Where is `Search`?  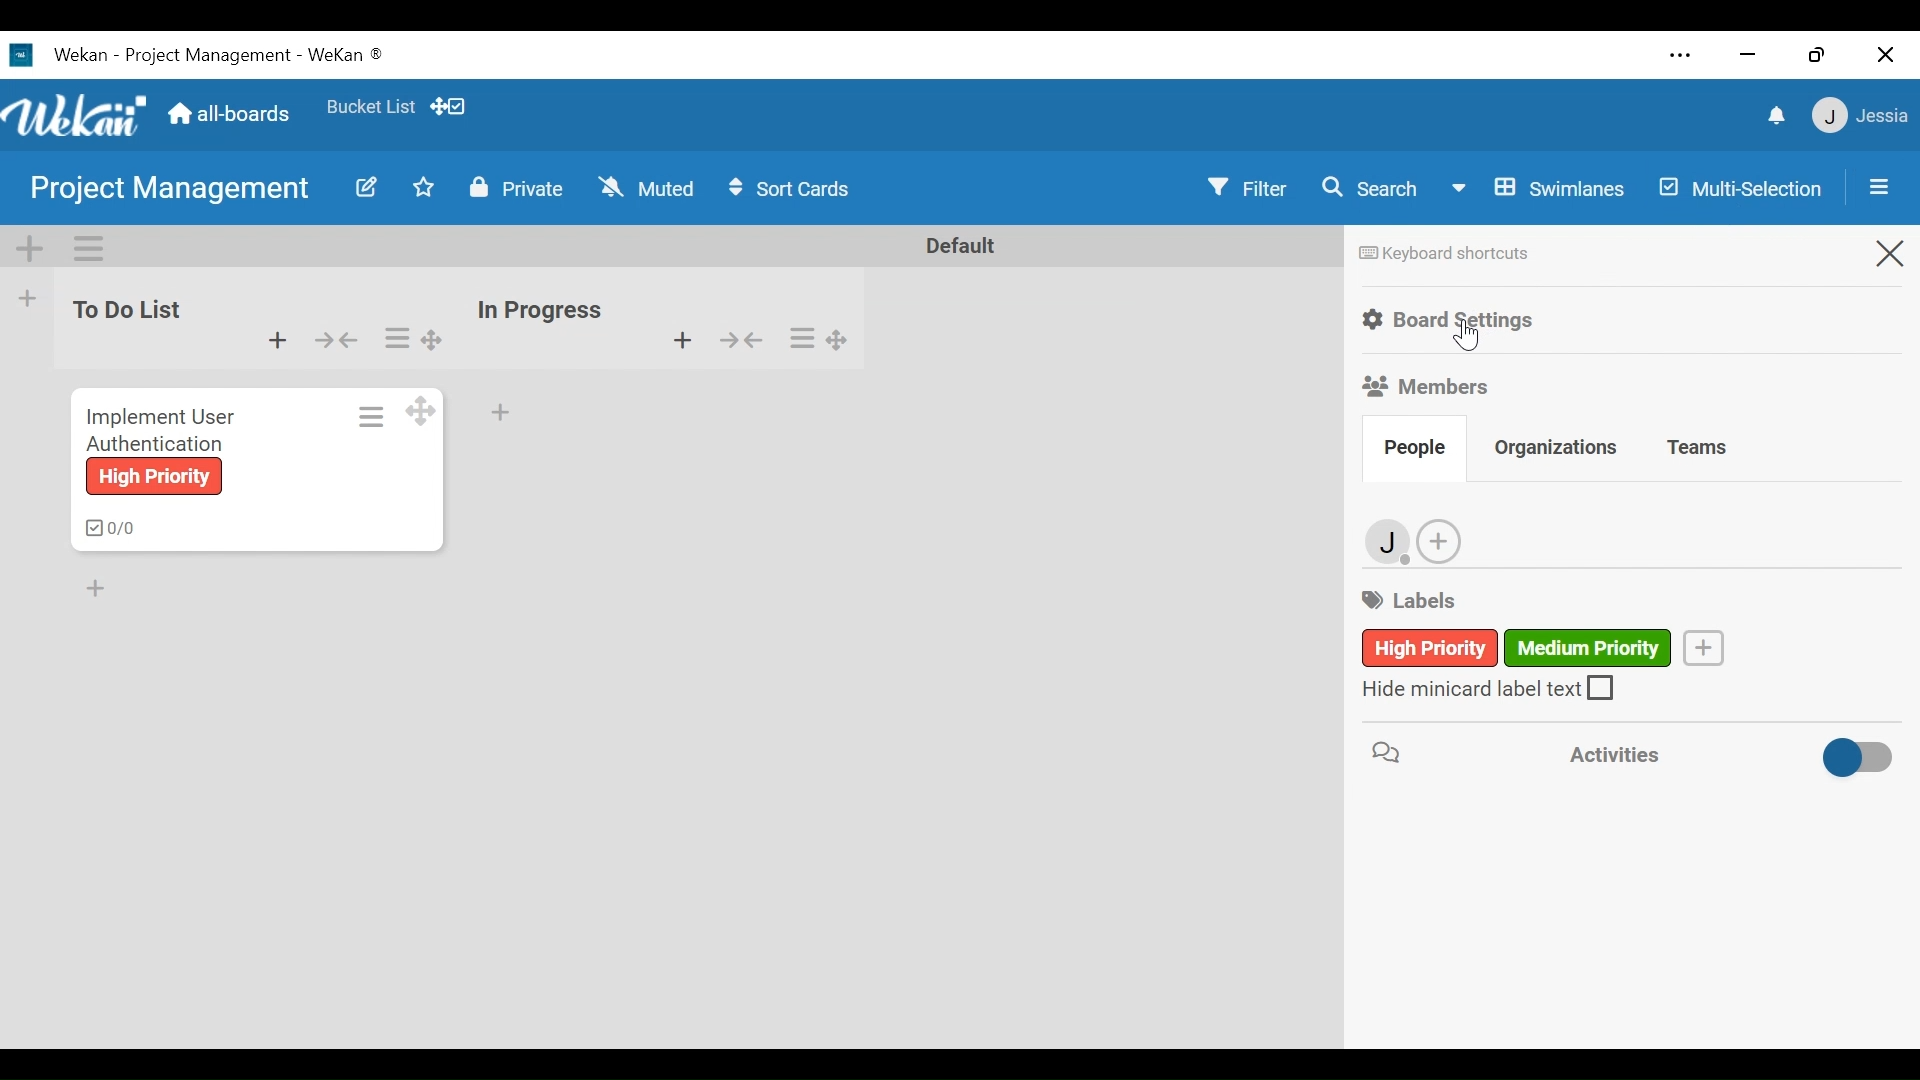 Search is located at coordinates (1369, 186).